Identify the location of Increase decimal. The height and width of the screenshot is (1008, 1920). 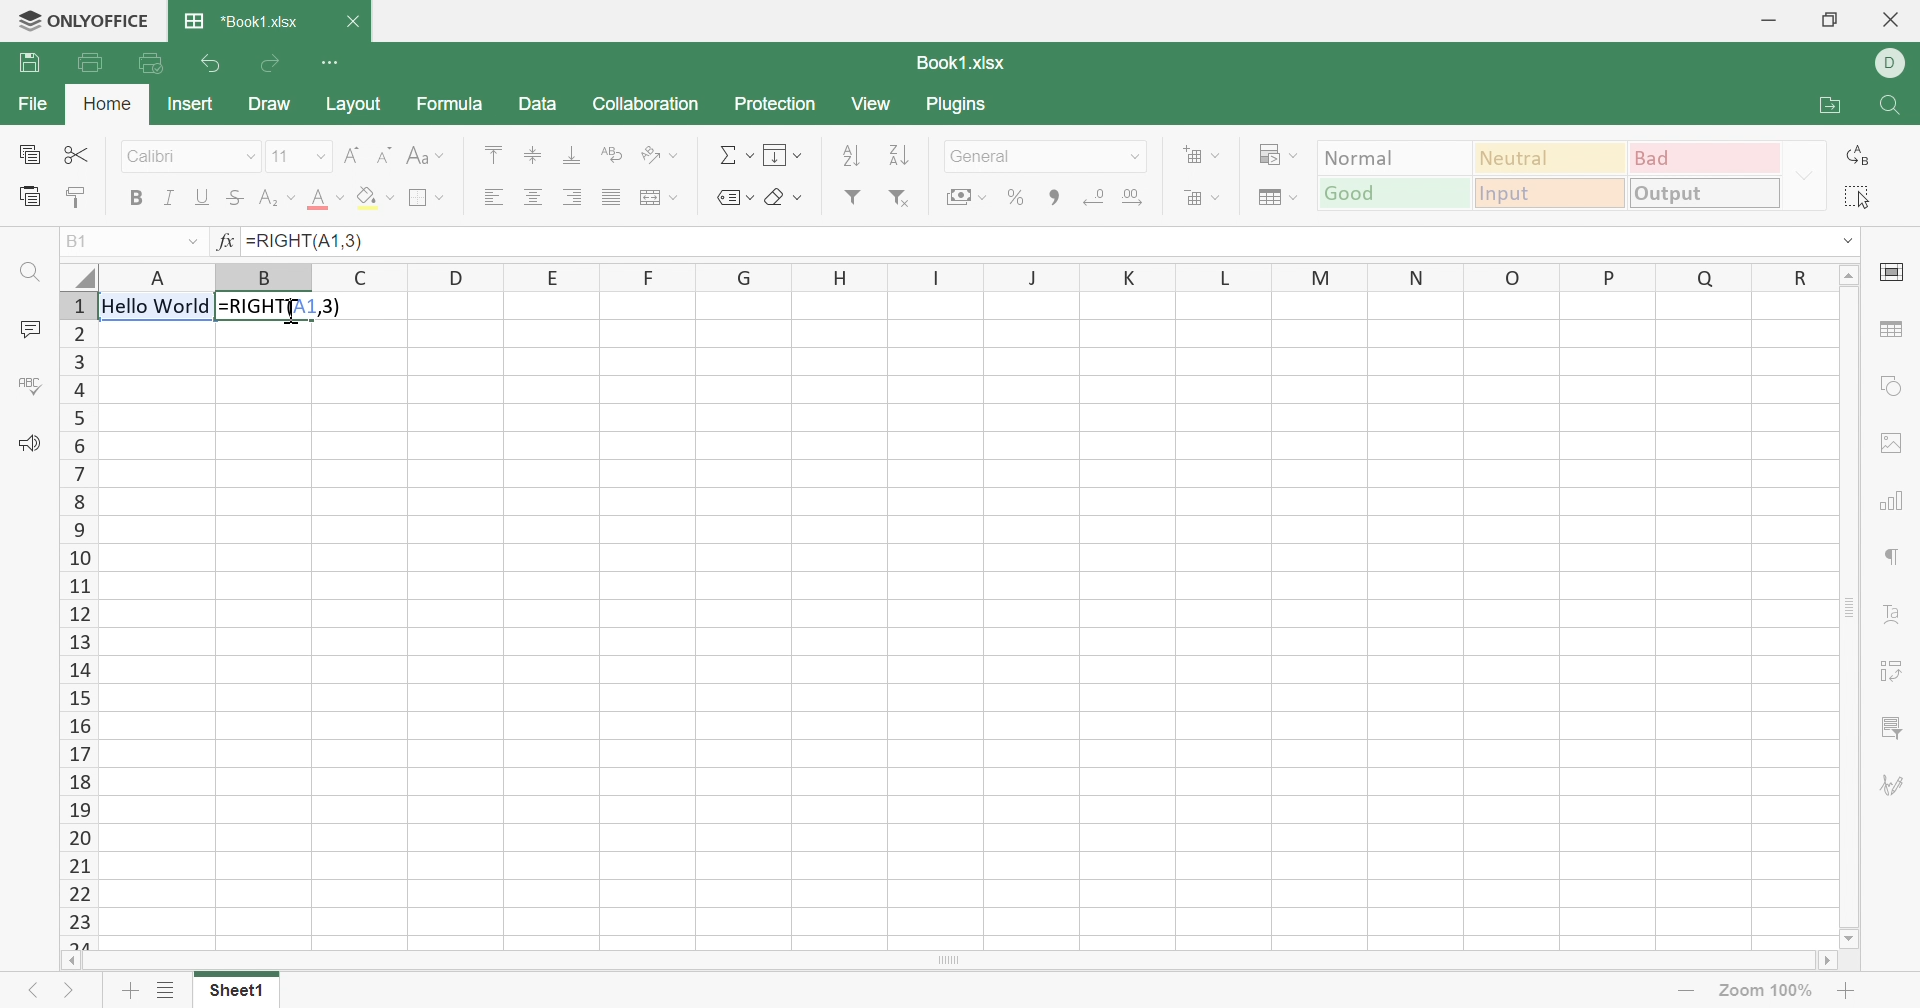
(1137, 197).